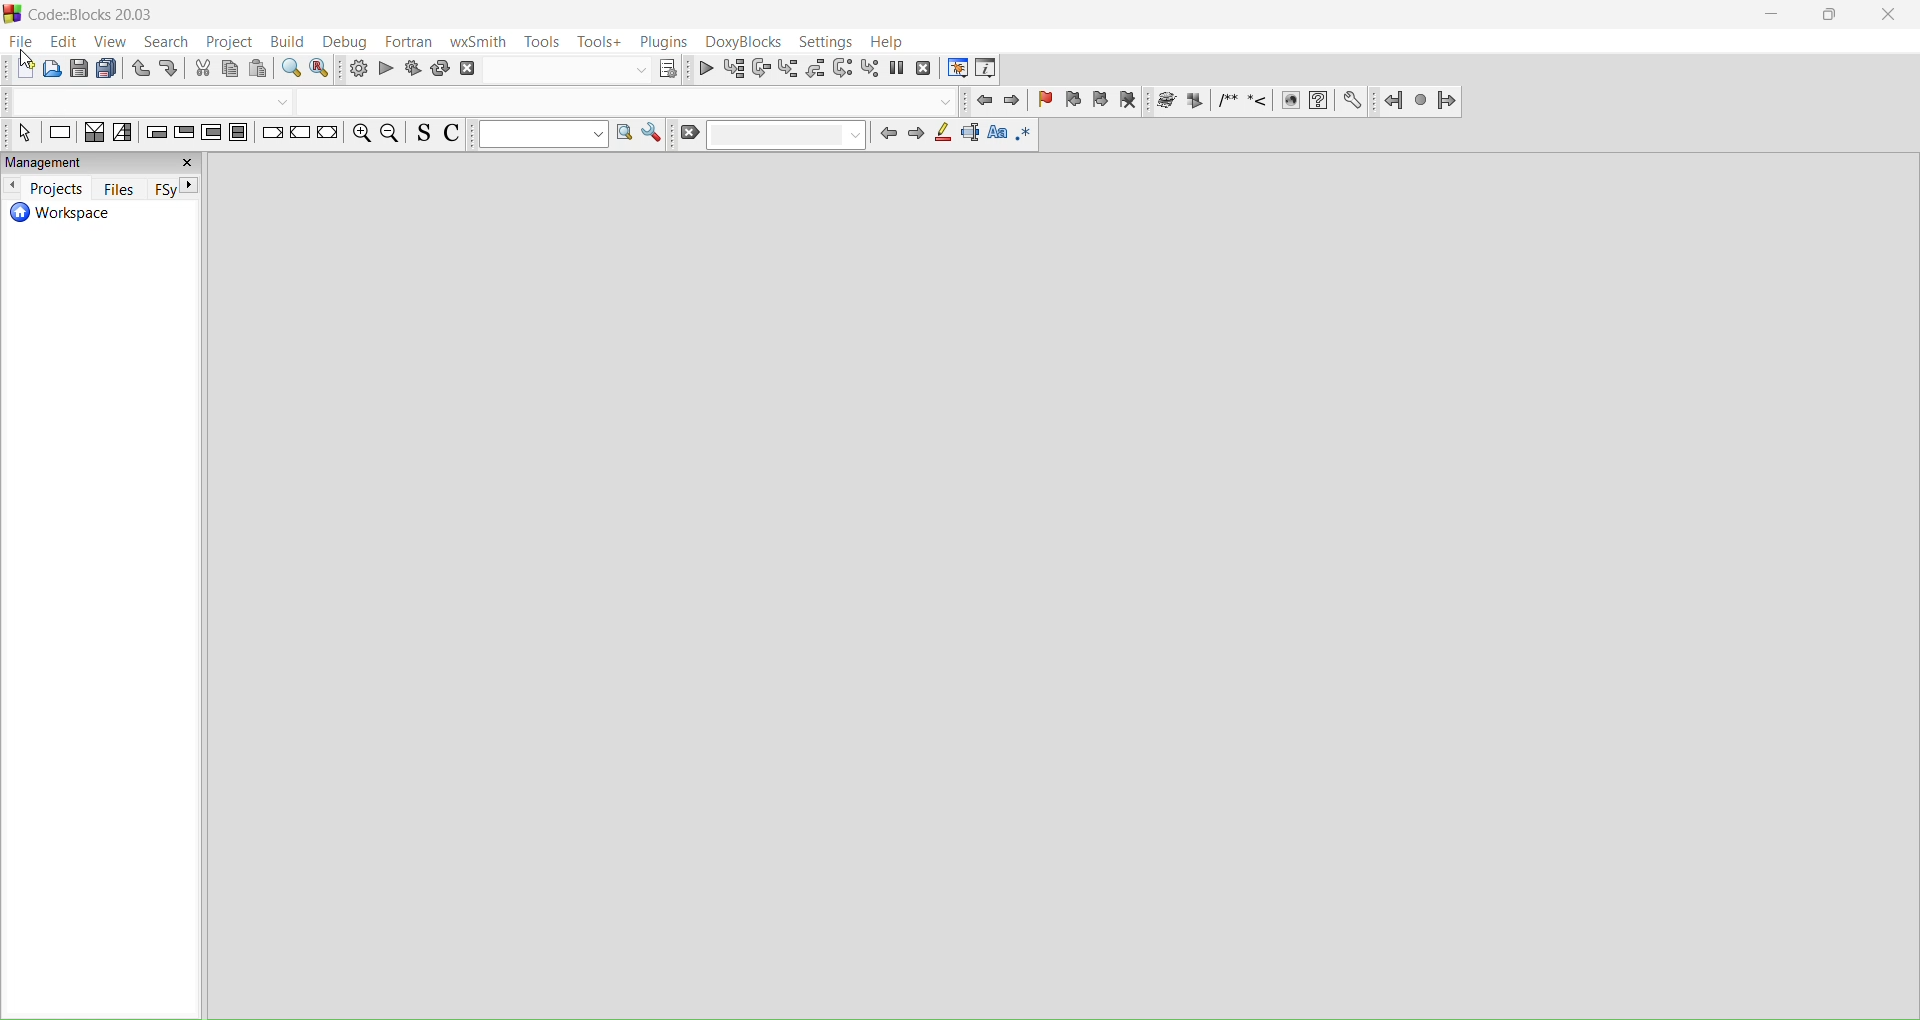 The width and height of the screenshot is (1920, 1020). What do you see at coordinates (120, 187) in the screenshot?
I see `files` at bounding box center [120, 187].